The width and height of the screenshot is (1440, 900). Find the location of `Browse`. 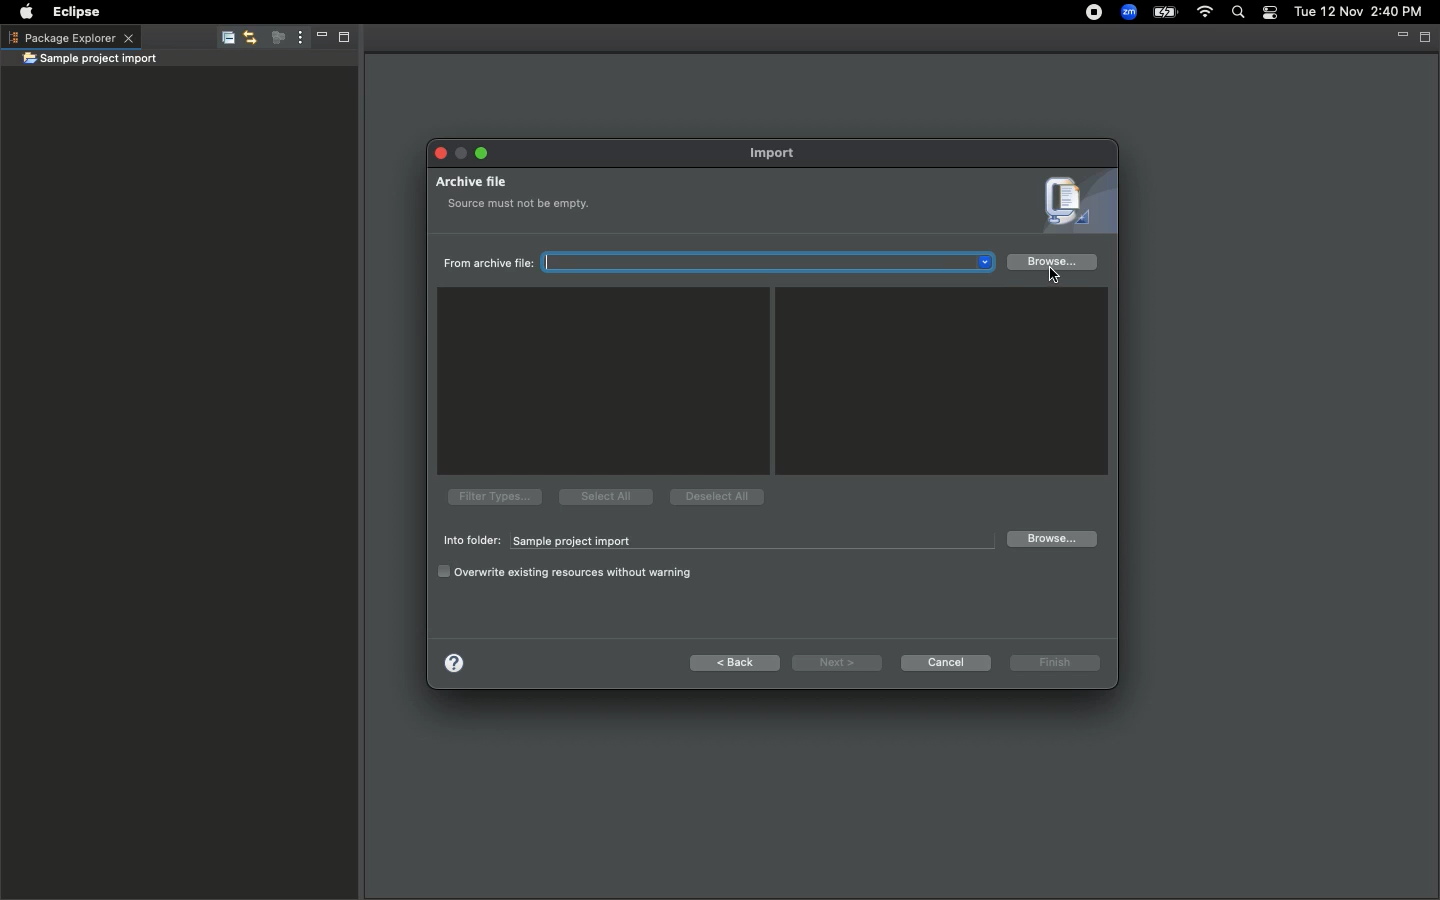

Browse is located at coordinates (1050, 539).